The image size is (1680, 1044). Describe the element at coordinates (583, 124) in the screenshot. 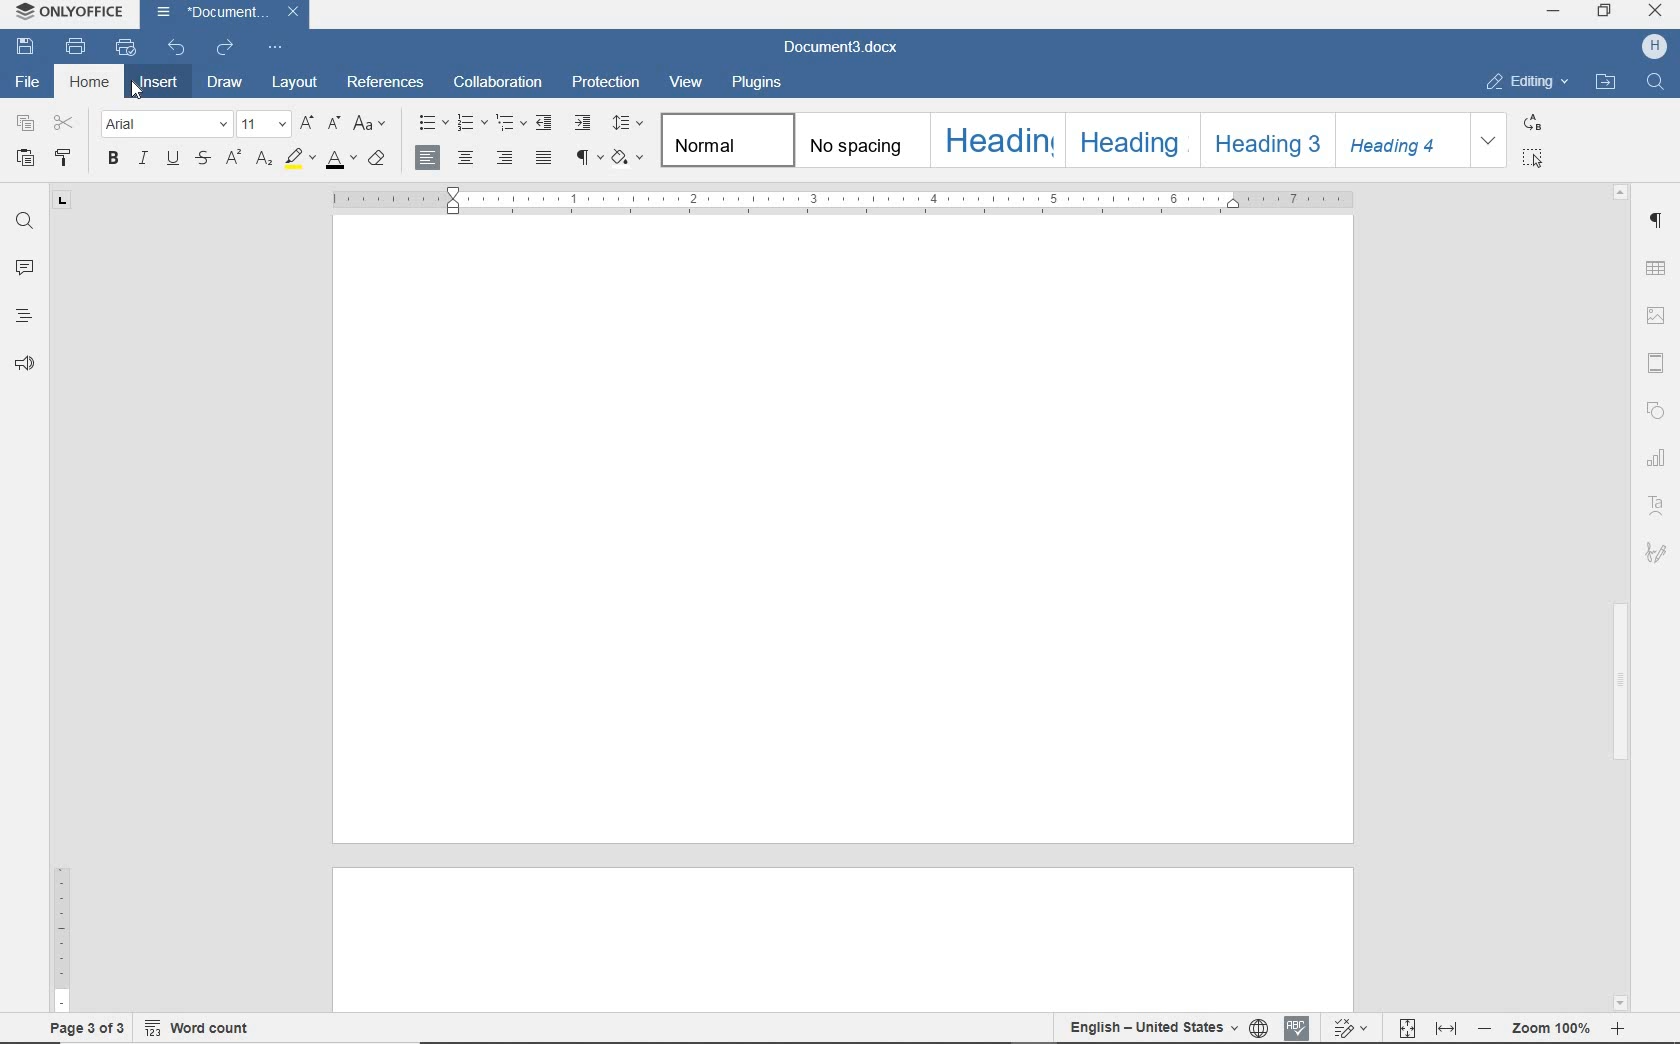

I see `INCREASE INDENT` at that location.